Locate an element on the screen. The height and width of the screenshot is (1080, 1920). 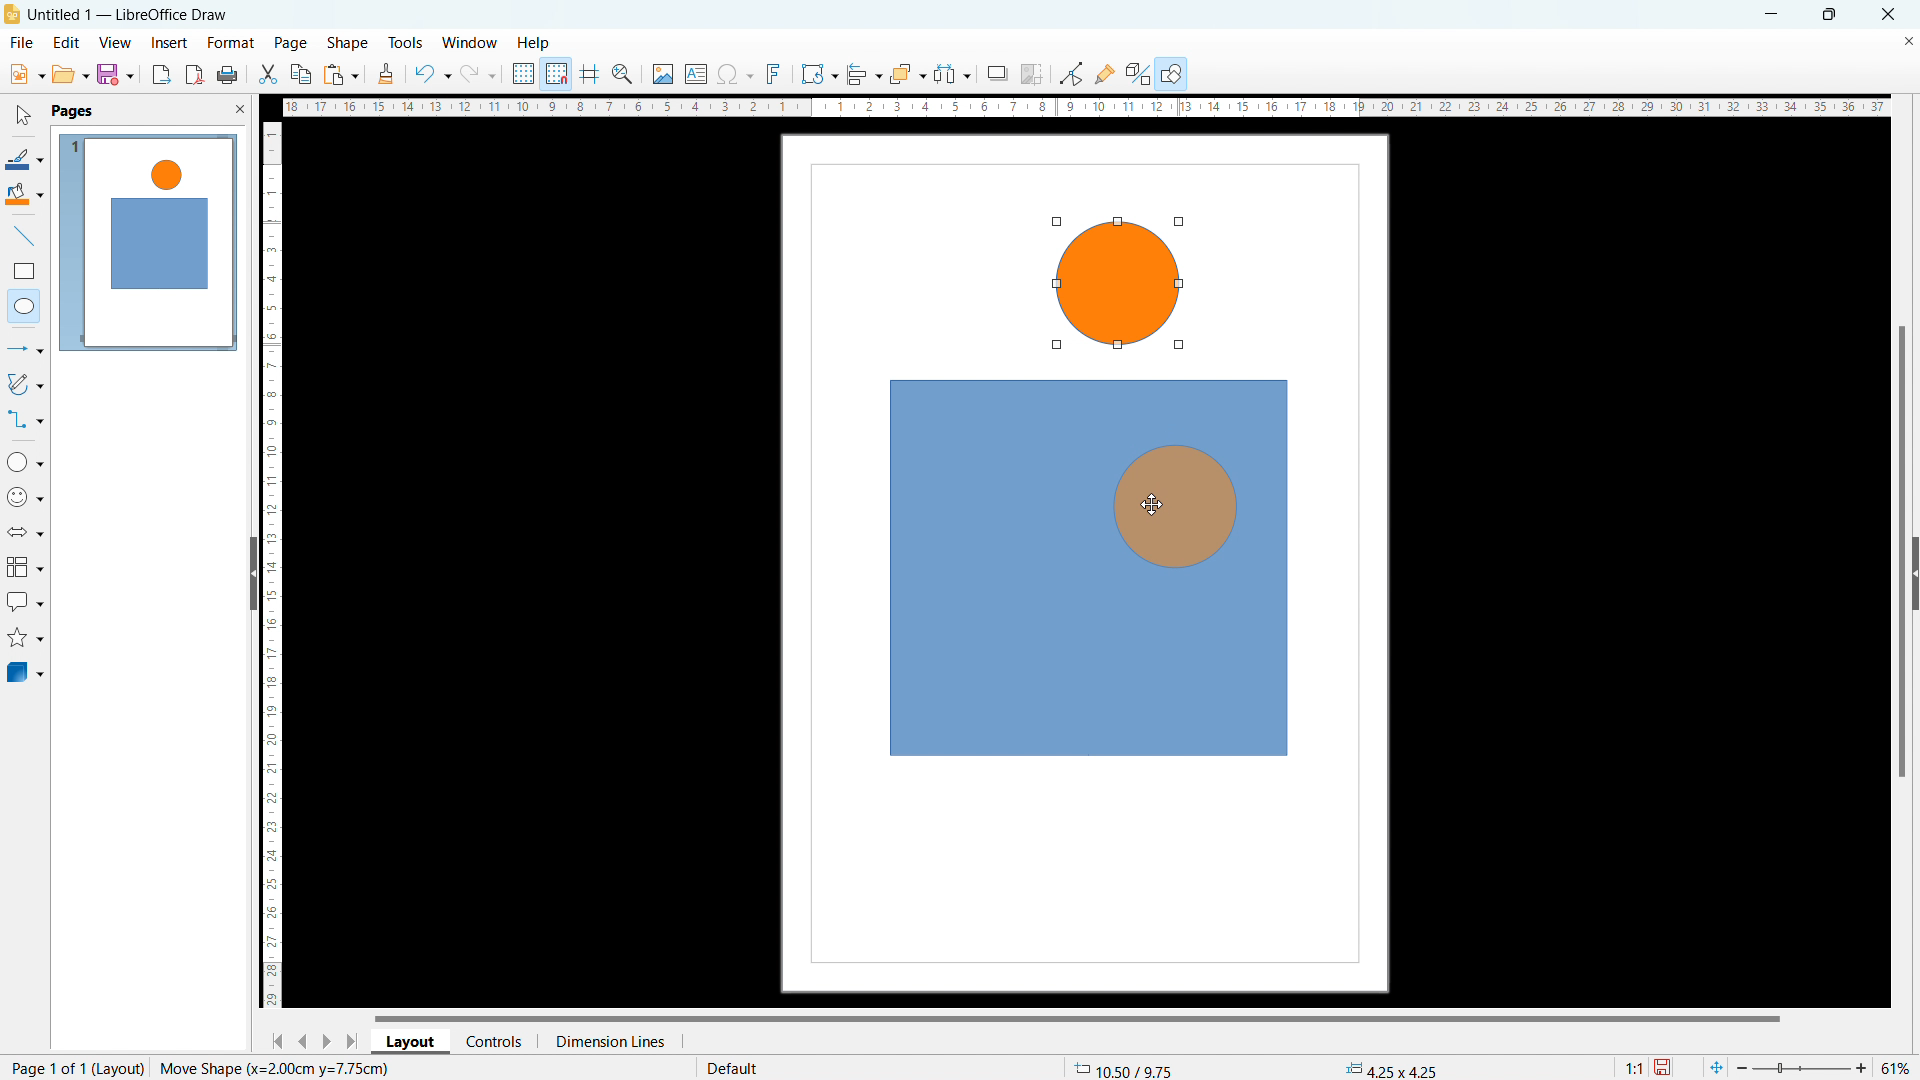
scaling factor is located at coordinates (1631, 1065).